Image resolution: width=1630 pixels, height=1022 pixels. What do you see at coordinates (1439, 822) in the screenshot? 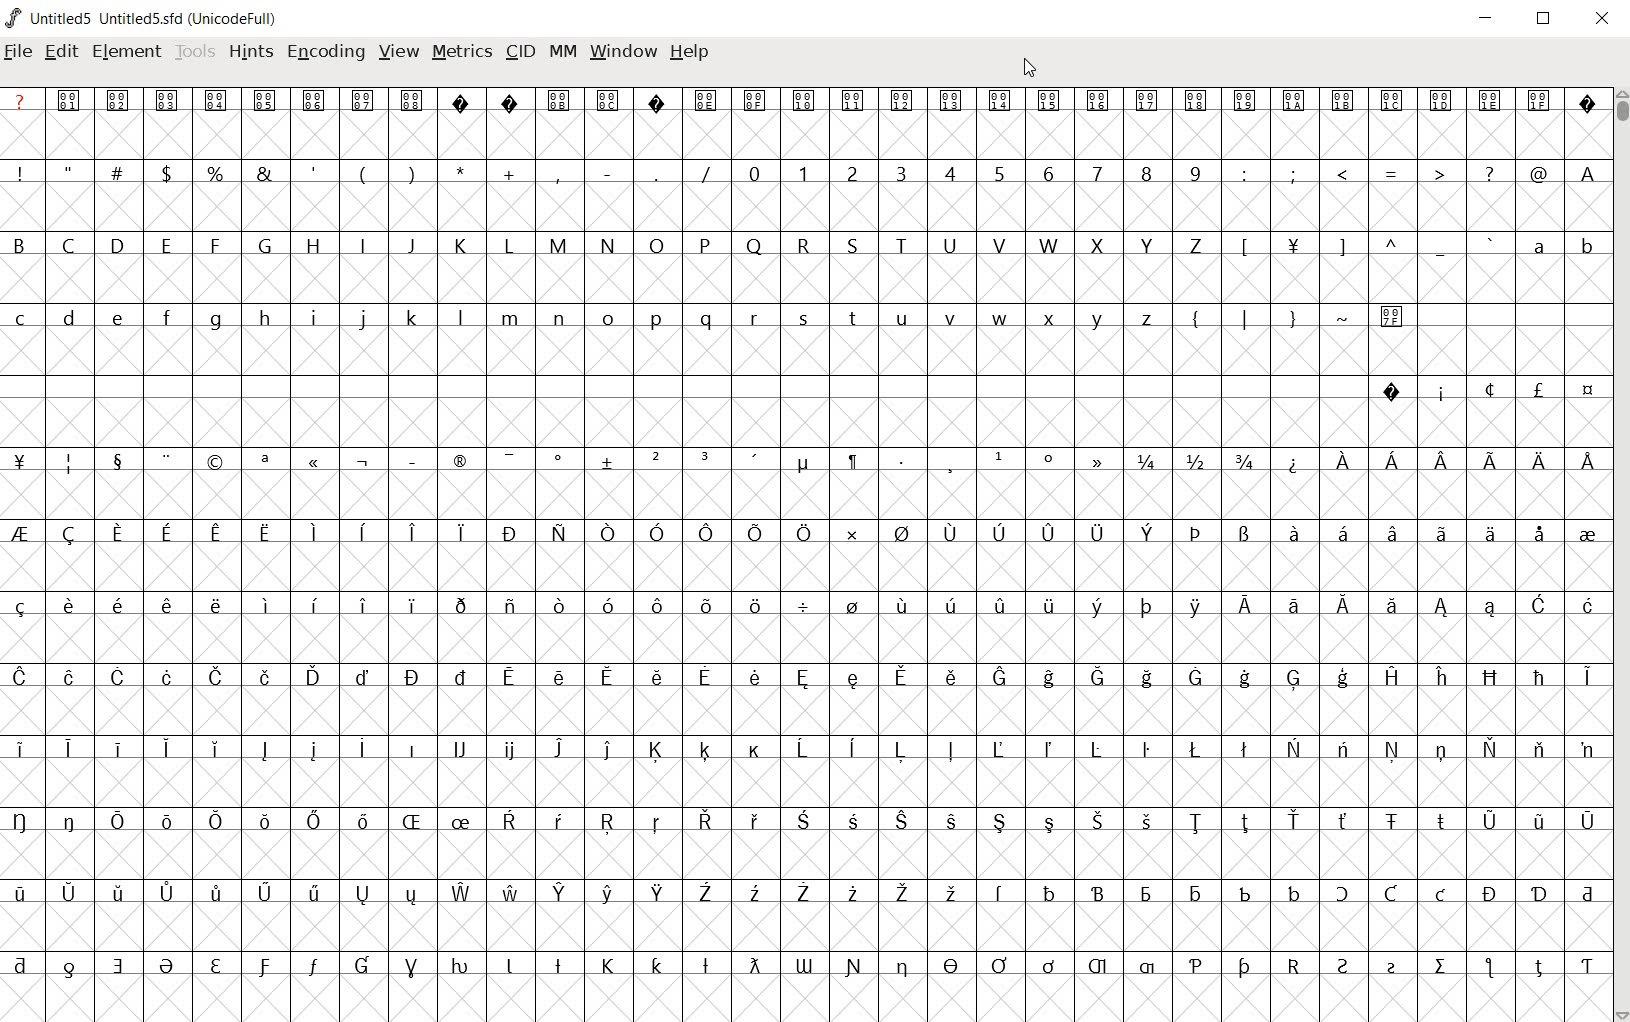
I see `Symbol` at bounding box center [1439, 822].